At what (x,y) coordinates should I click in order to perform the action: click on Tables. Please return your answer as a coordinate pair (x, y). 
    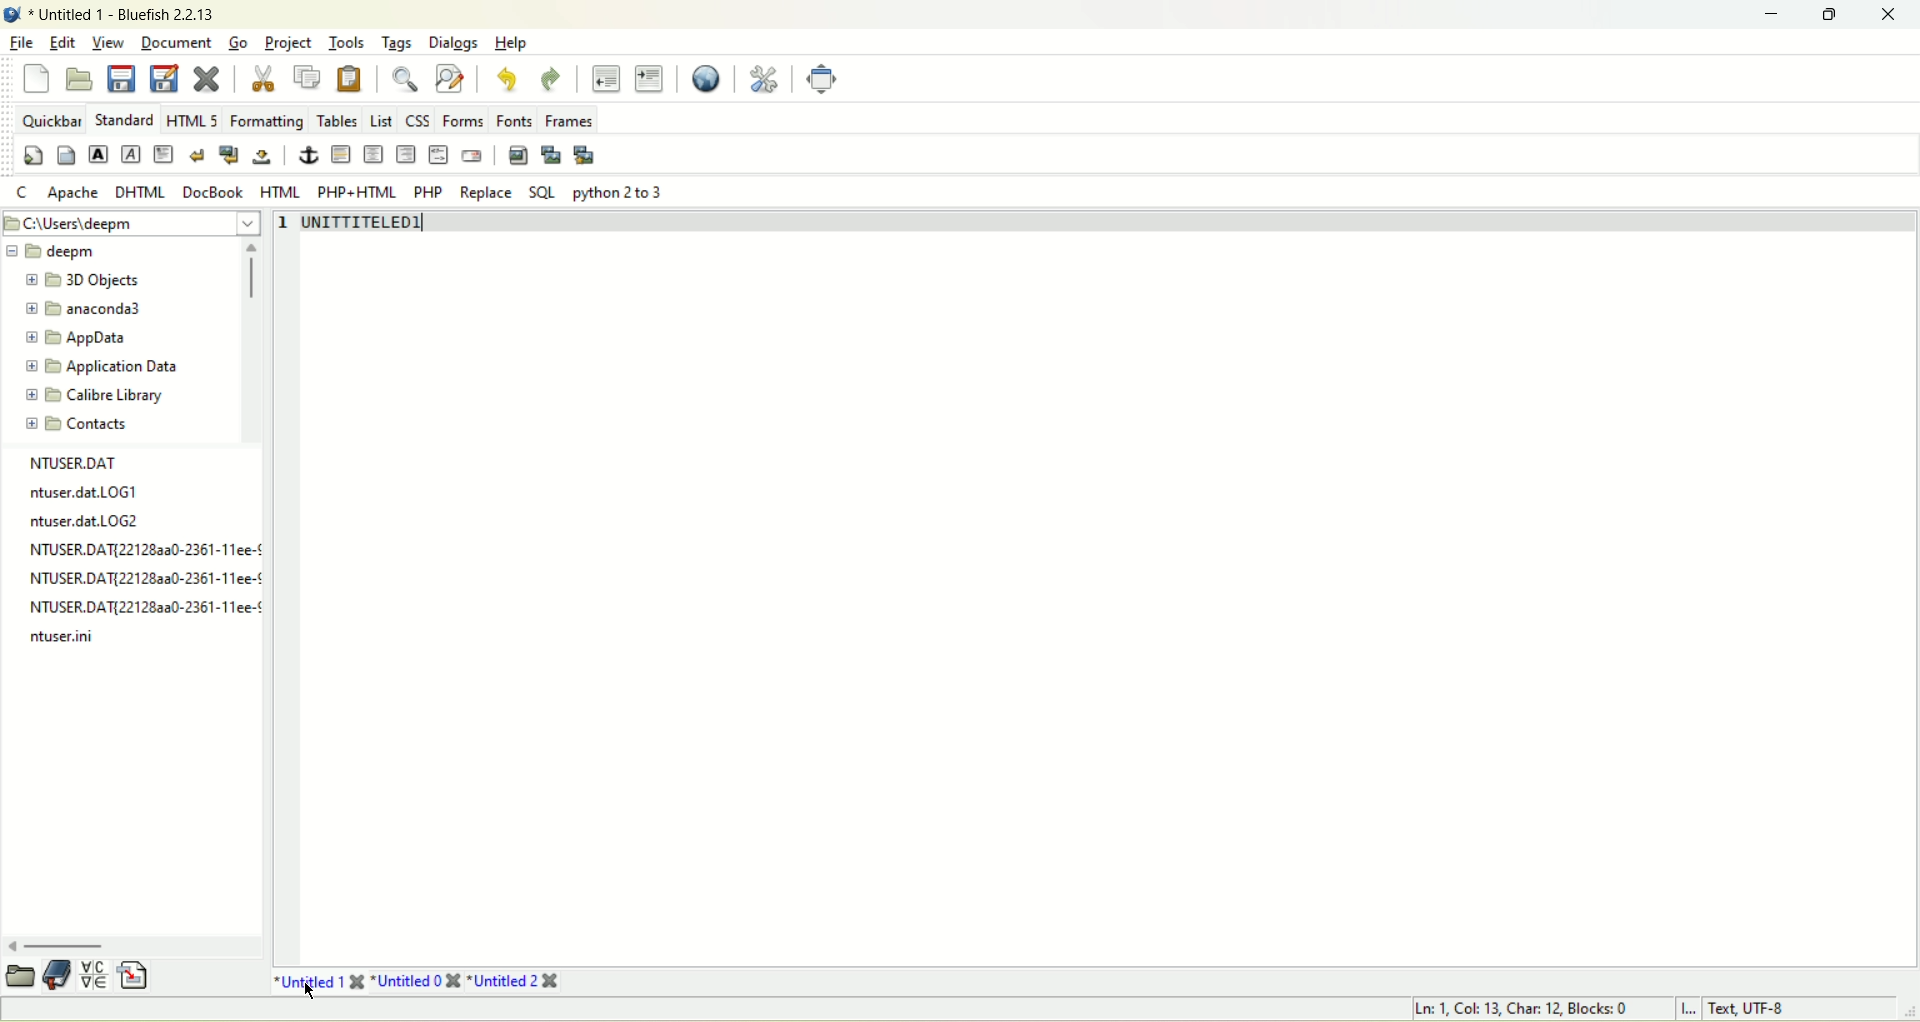
    Looking at the image, I should click on (338, 120).